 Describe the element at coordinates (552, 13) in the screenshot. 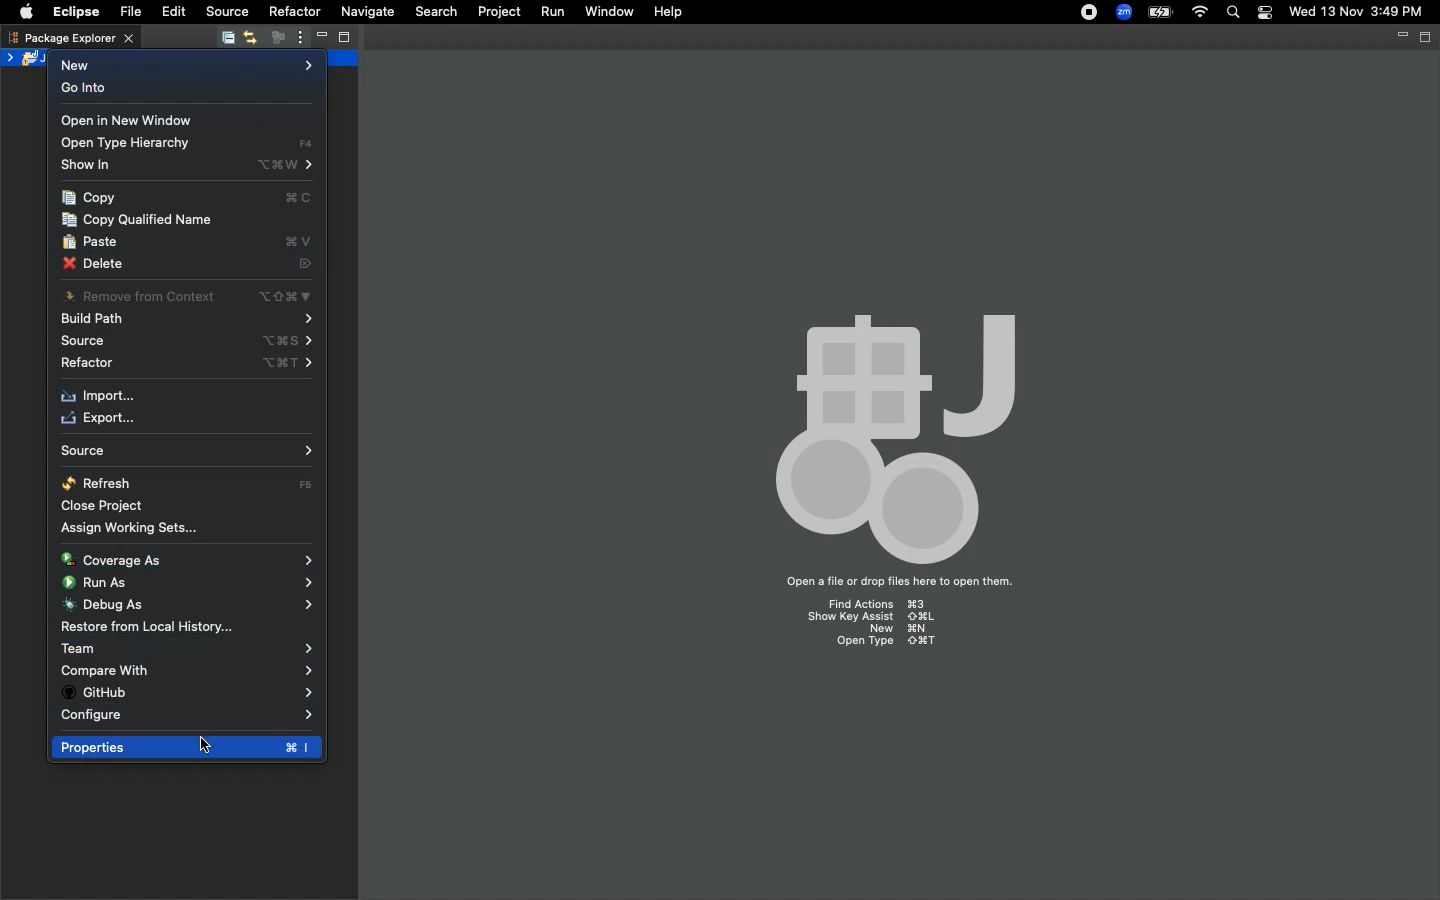

I see `Run` at that location.